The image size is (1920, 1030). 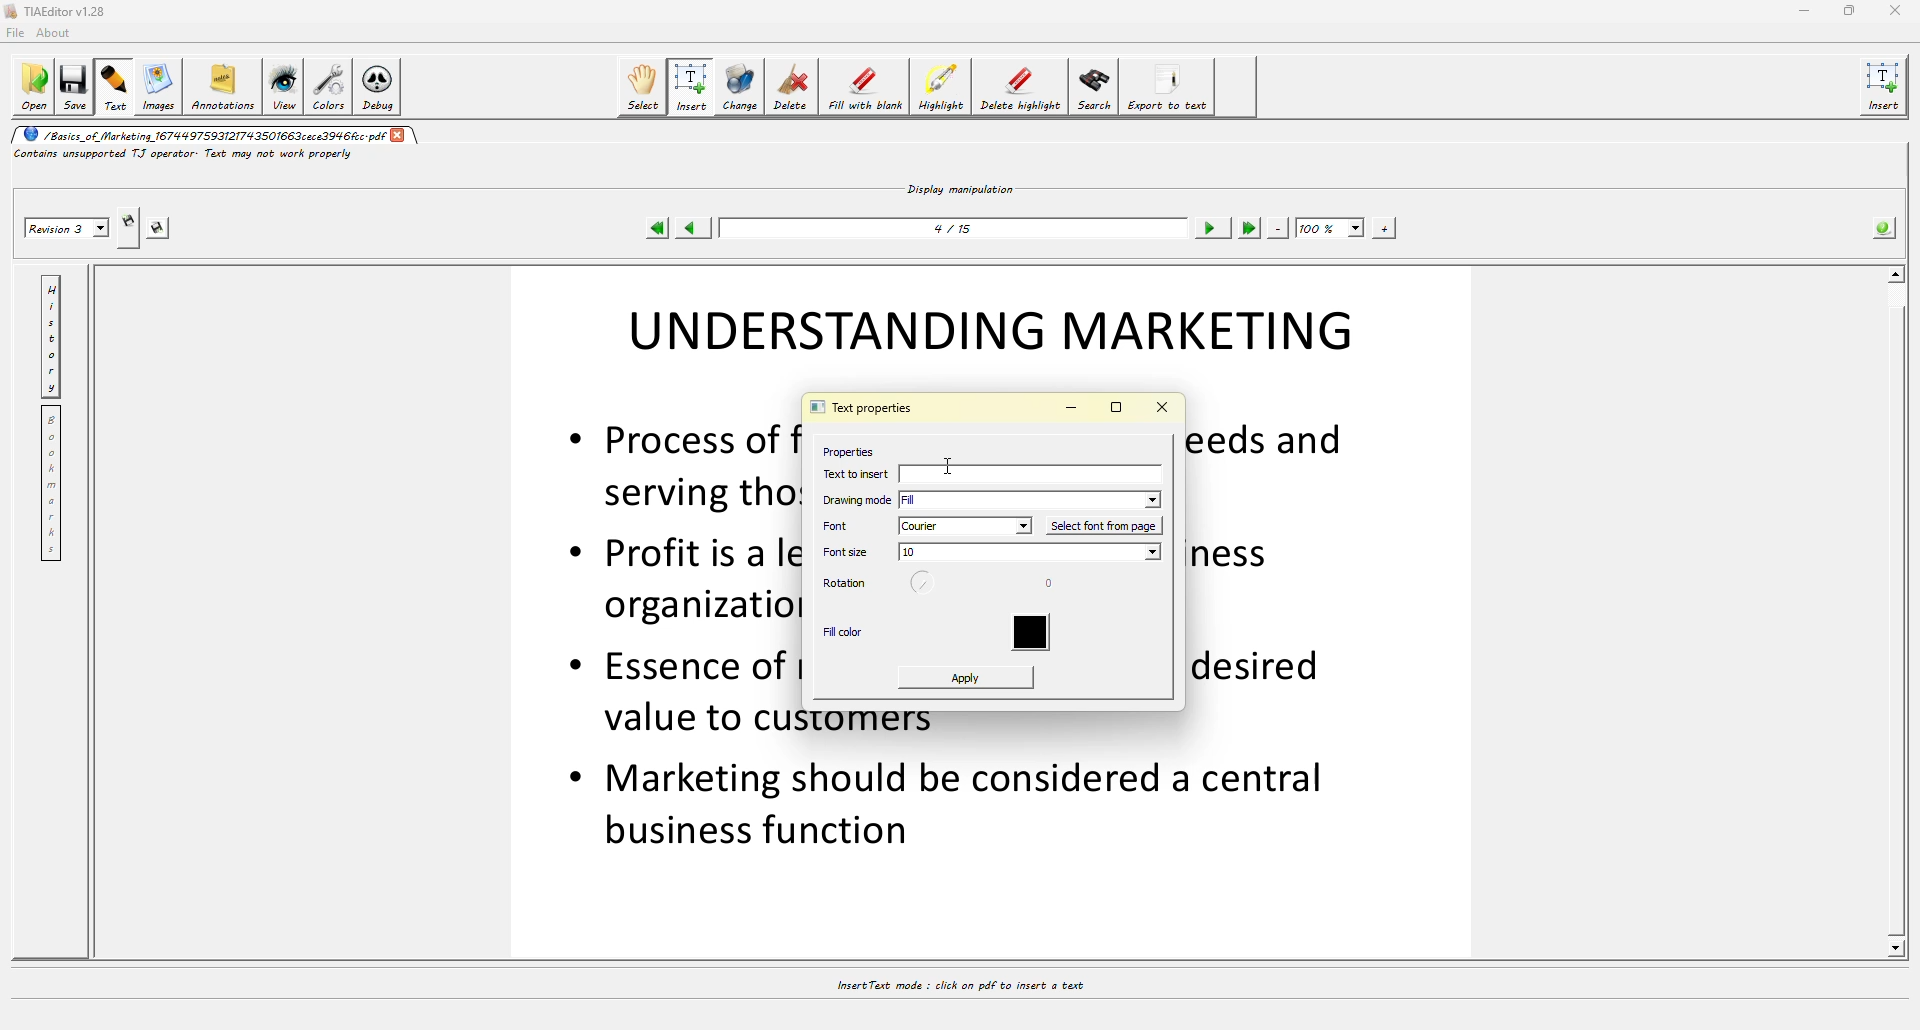 I want to click on colors, so click(x=329, y=85).